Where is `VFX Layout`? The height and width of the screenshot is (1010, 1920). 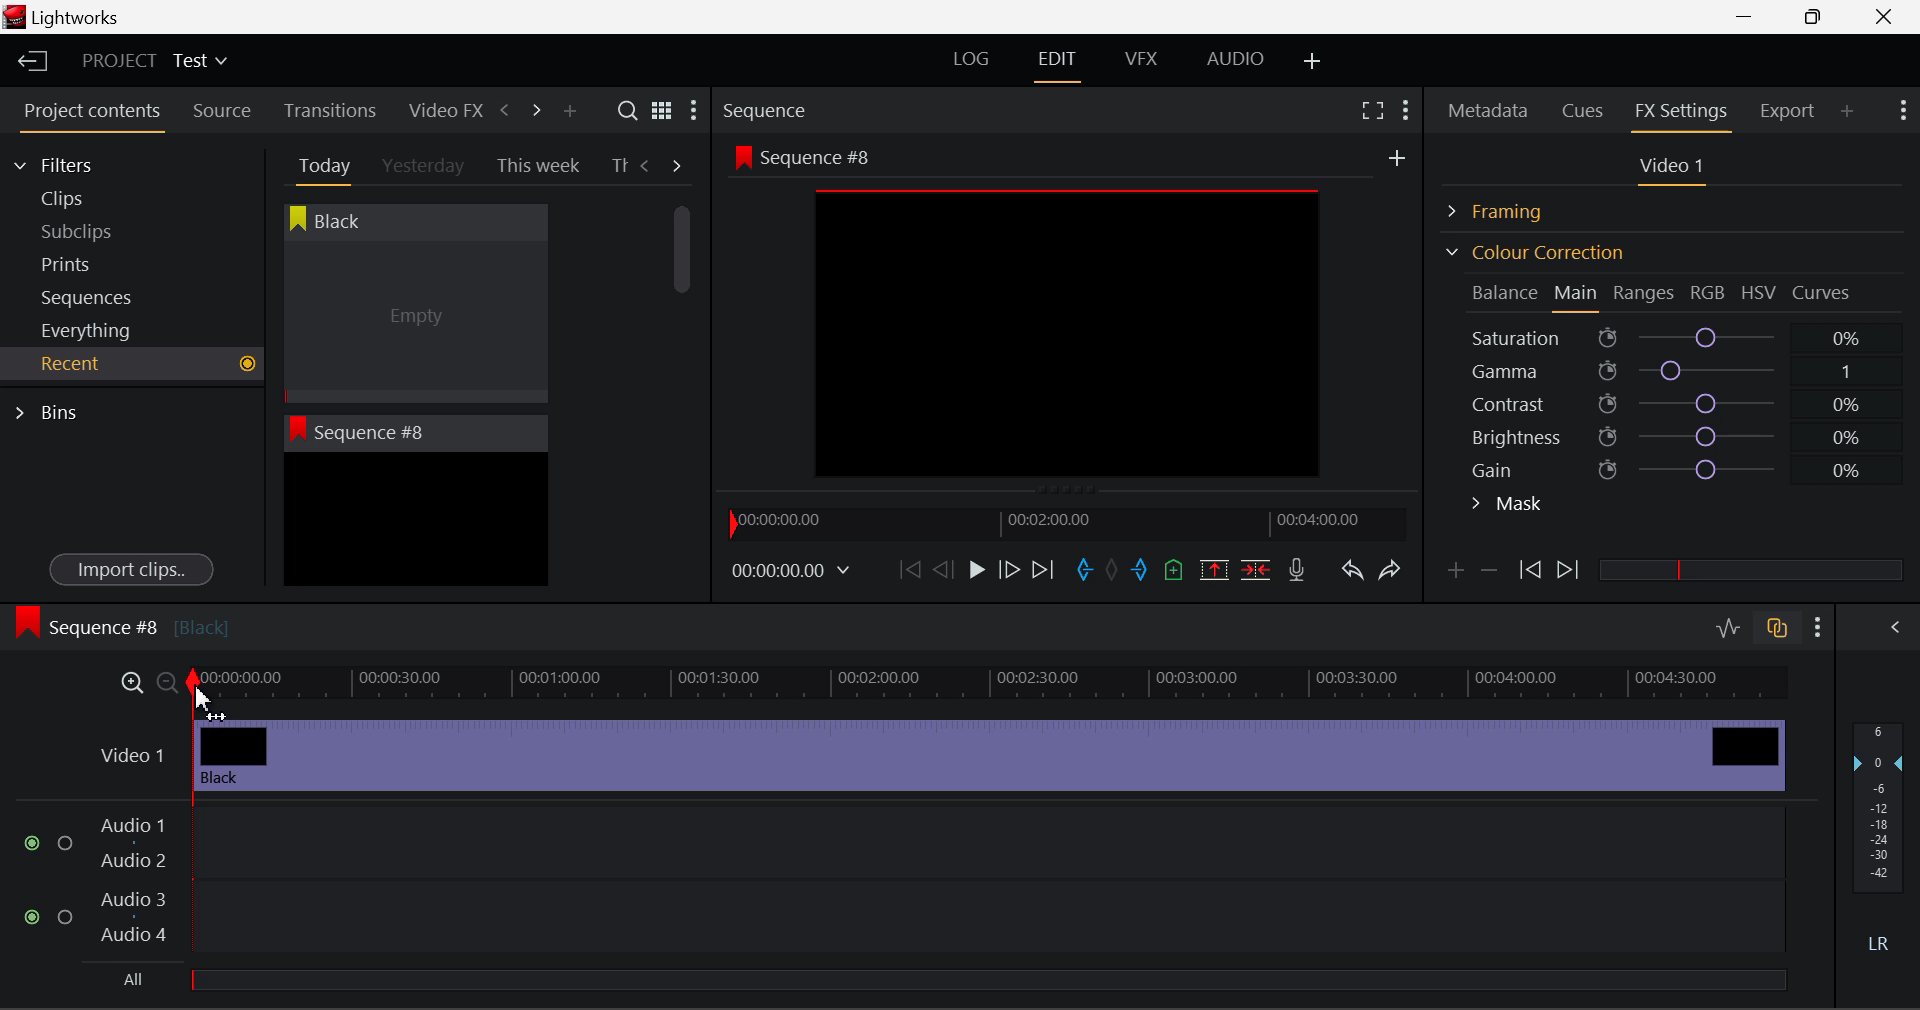
VFX Layout is located at coordinates (1145, 61).